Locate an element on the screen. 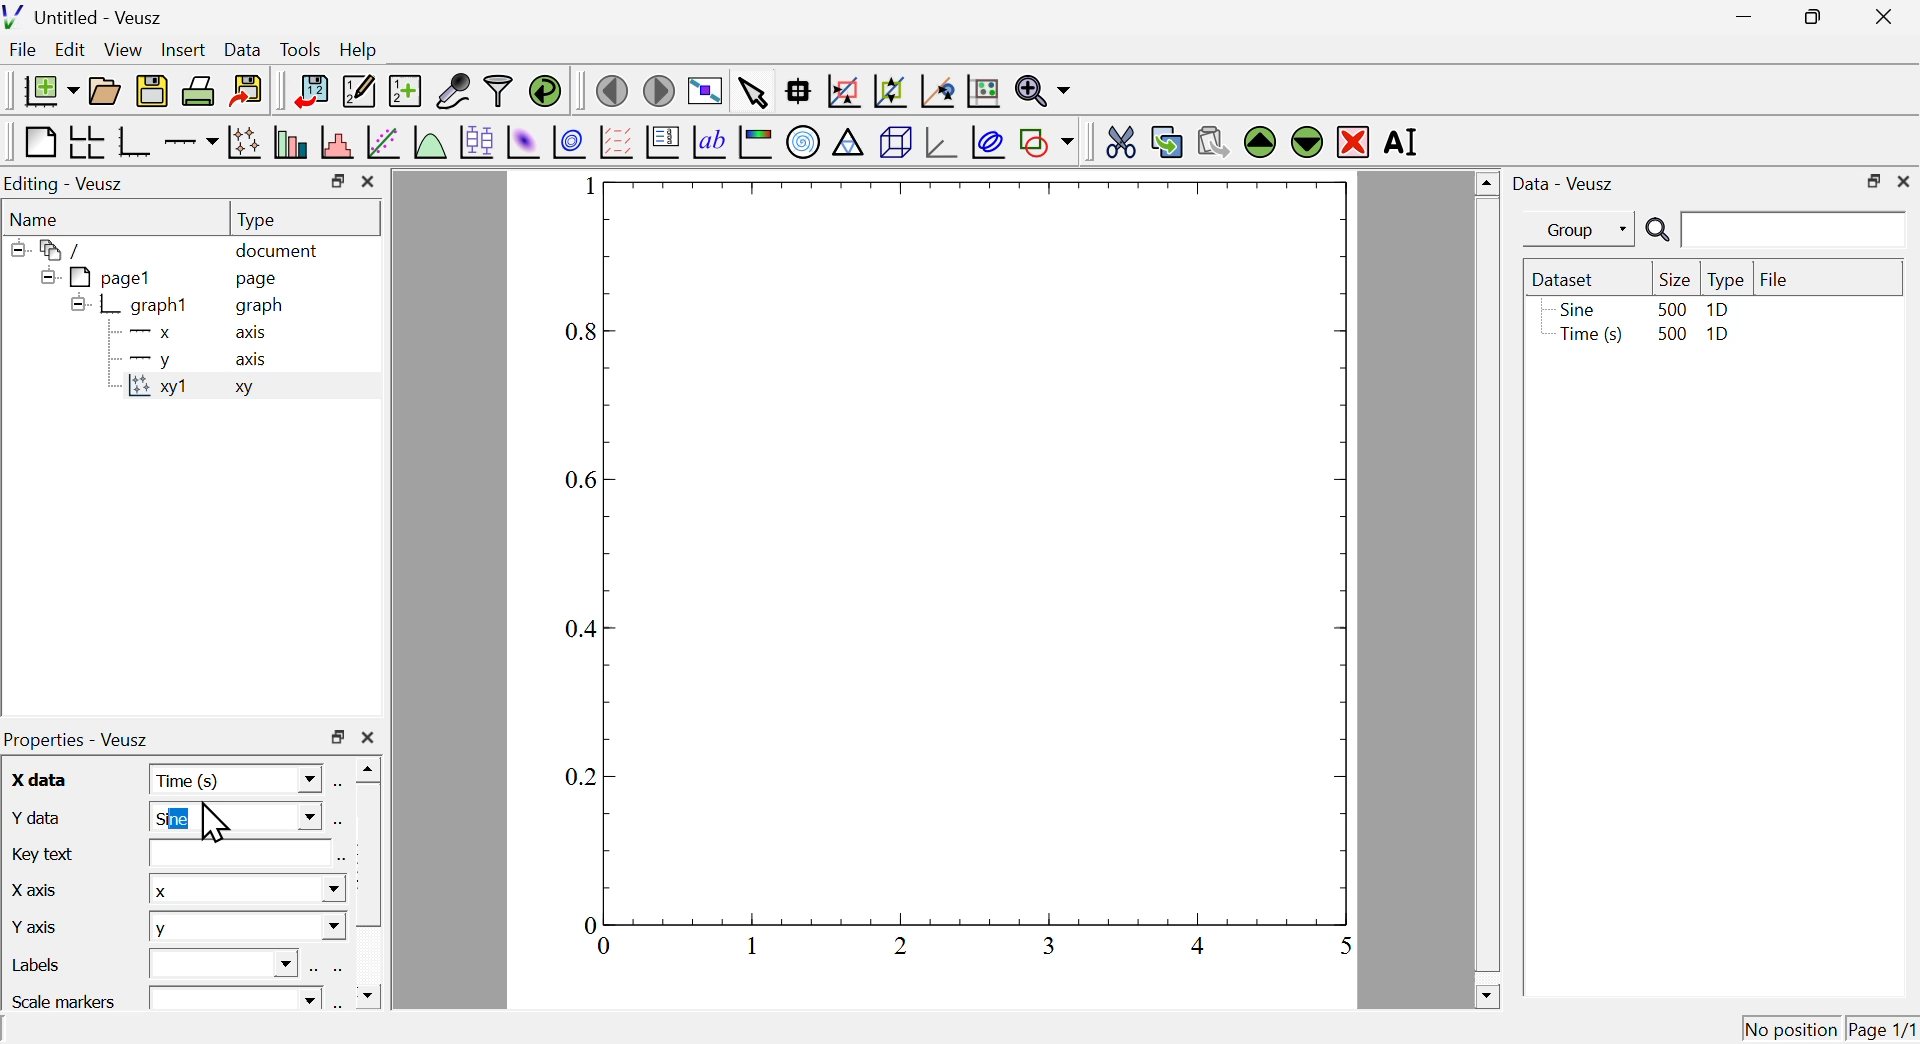 The image size is (1920, 1044). type is located at coordinates (1726, 280).